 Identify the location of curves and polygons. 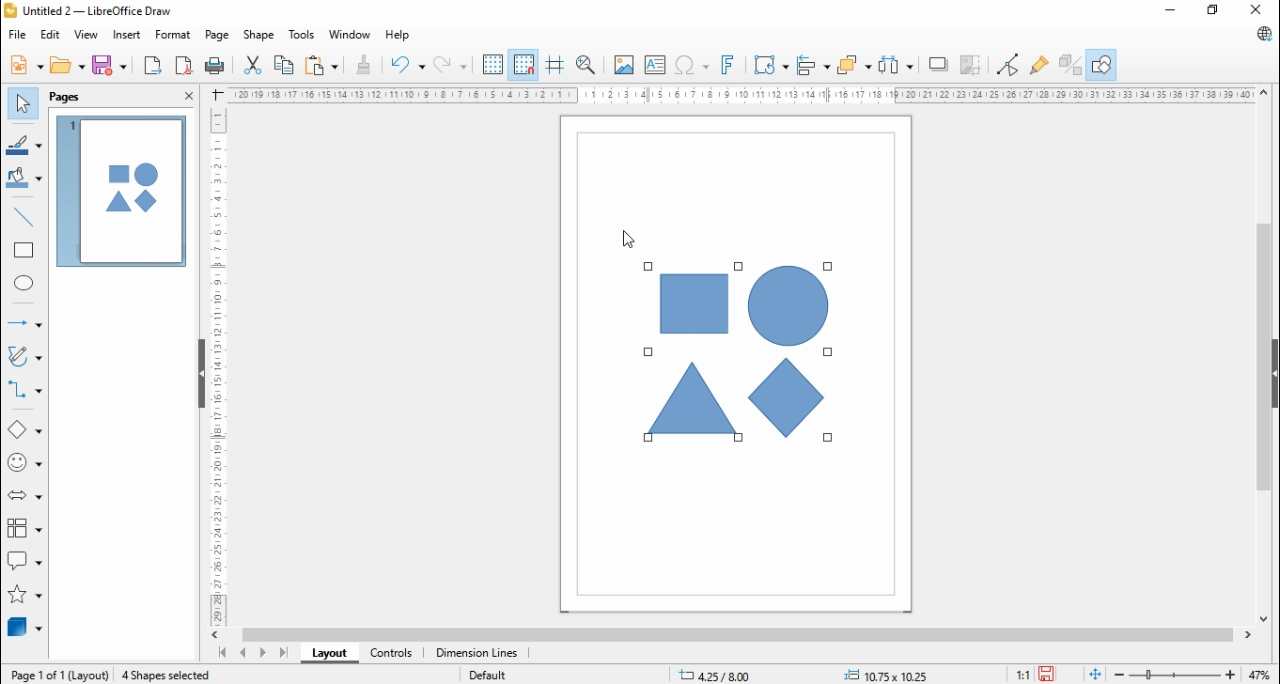
(27, 354).